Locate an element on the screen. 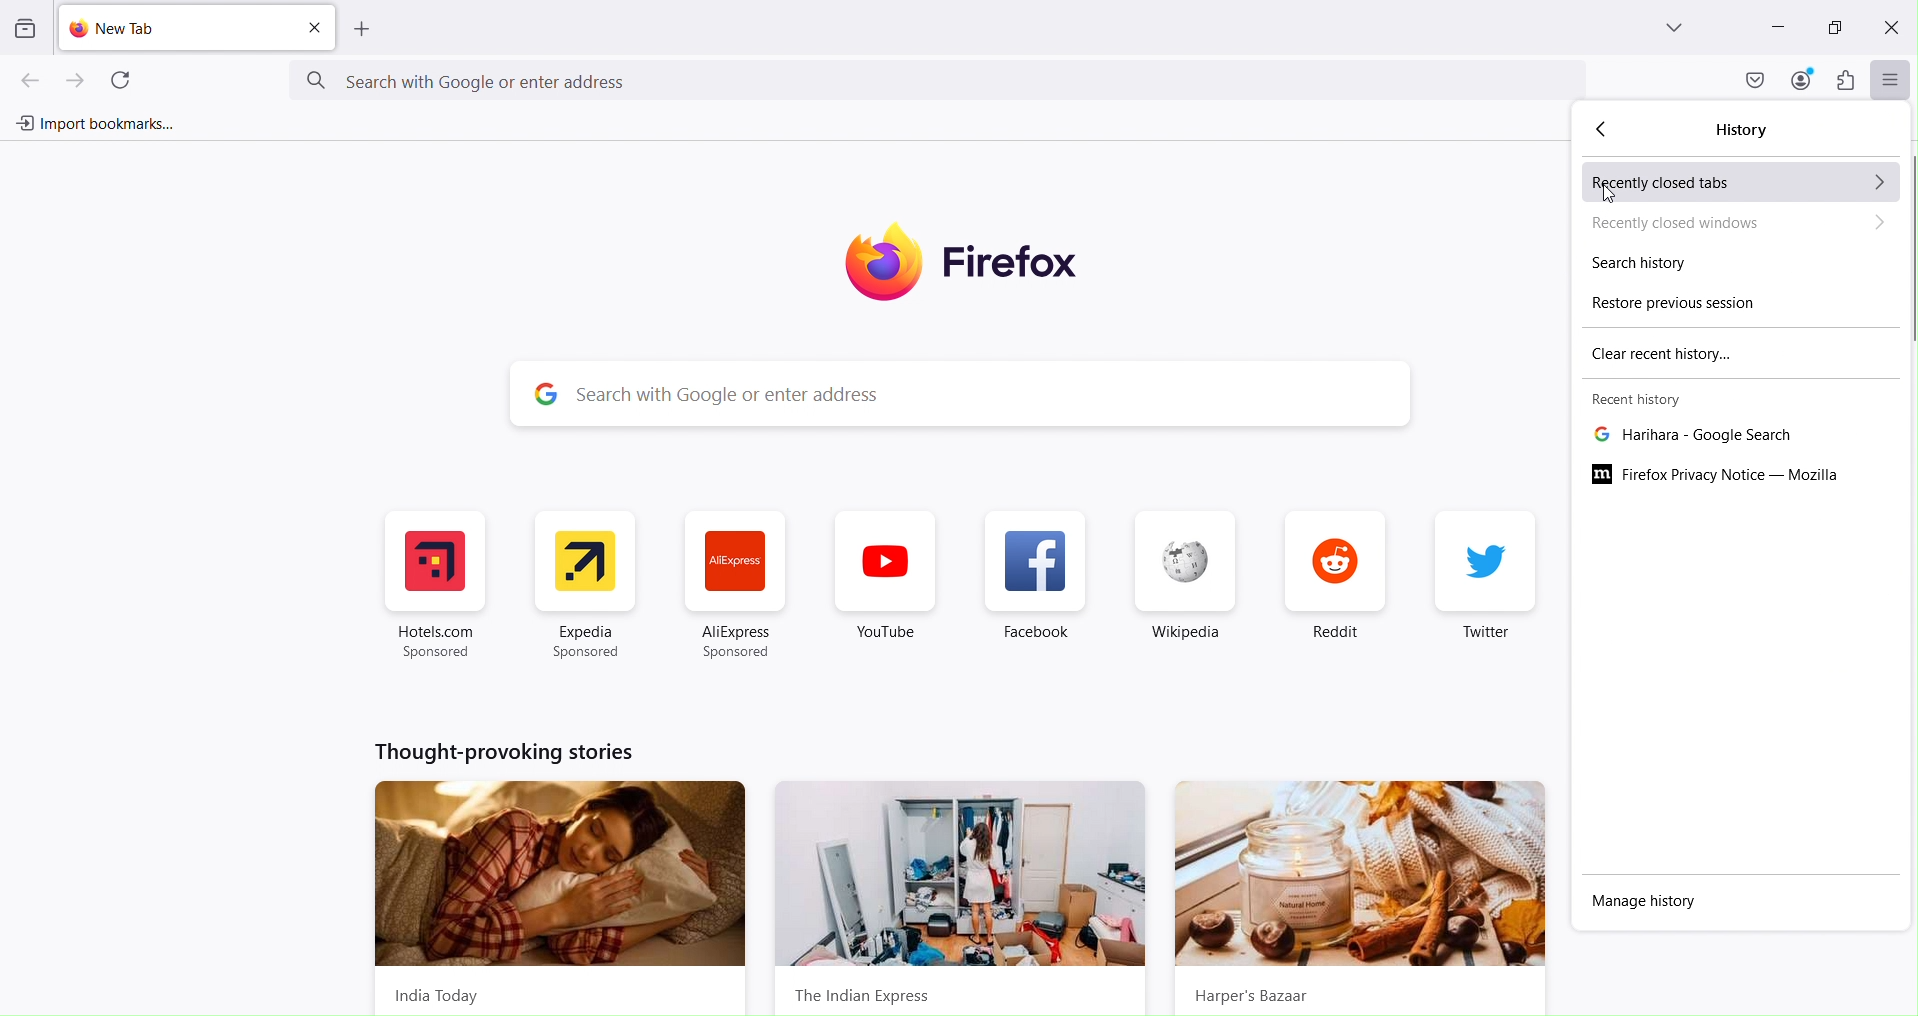 This screenshot has height=1016, width=1918. Add new tab is located at coordinates (363, 30).